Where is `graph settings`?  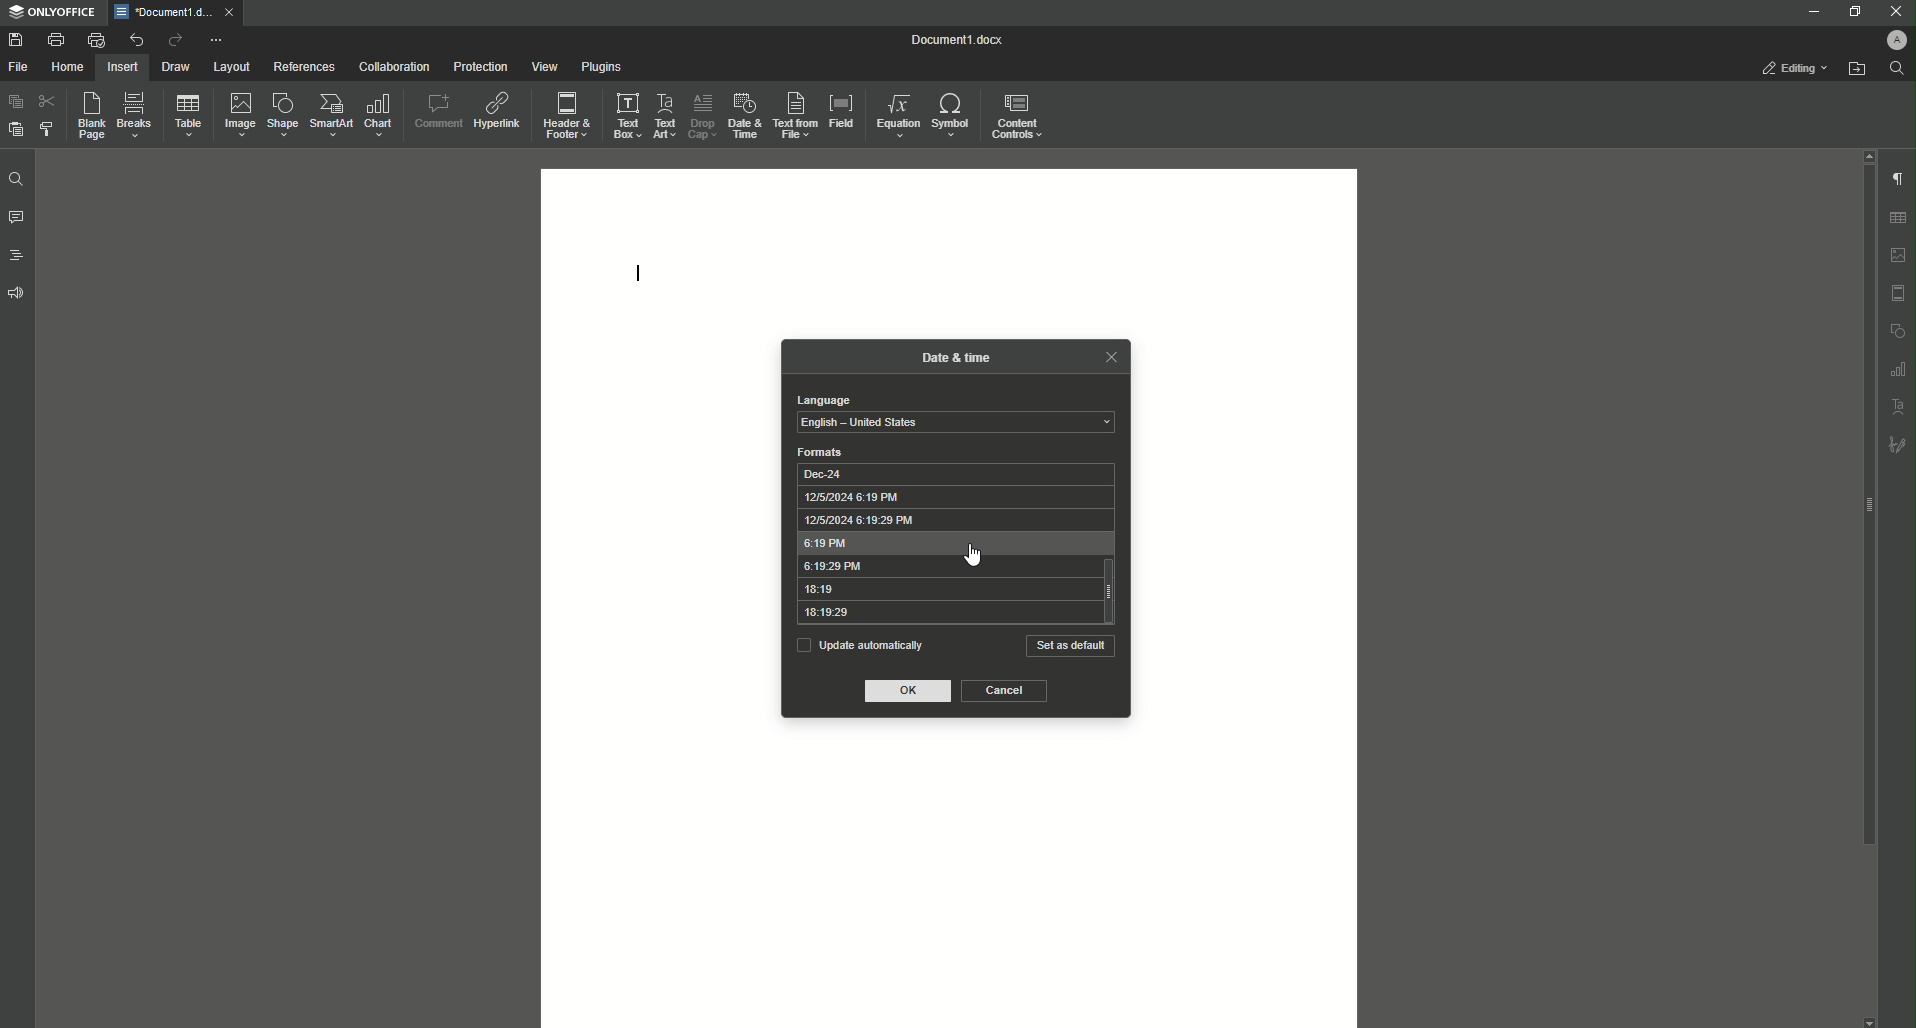
graph settings is located at coordinates (1898, 368).